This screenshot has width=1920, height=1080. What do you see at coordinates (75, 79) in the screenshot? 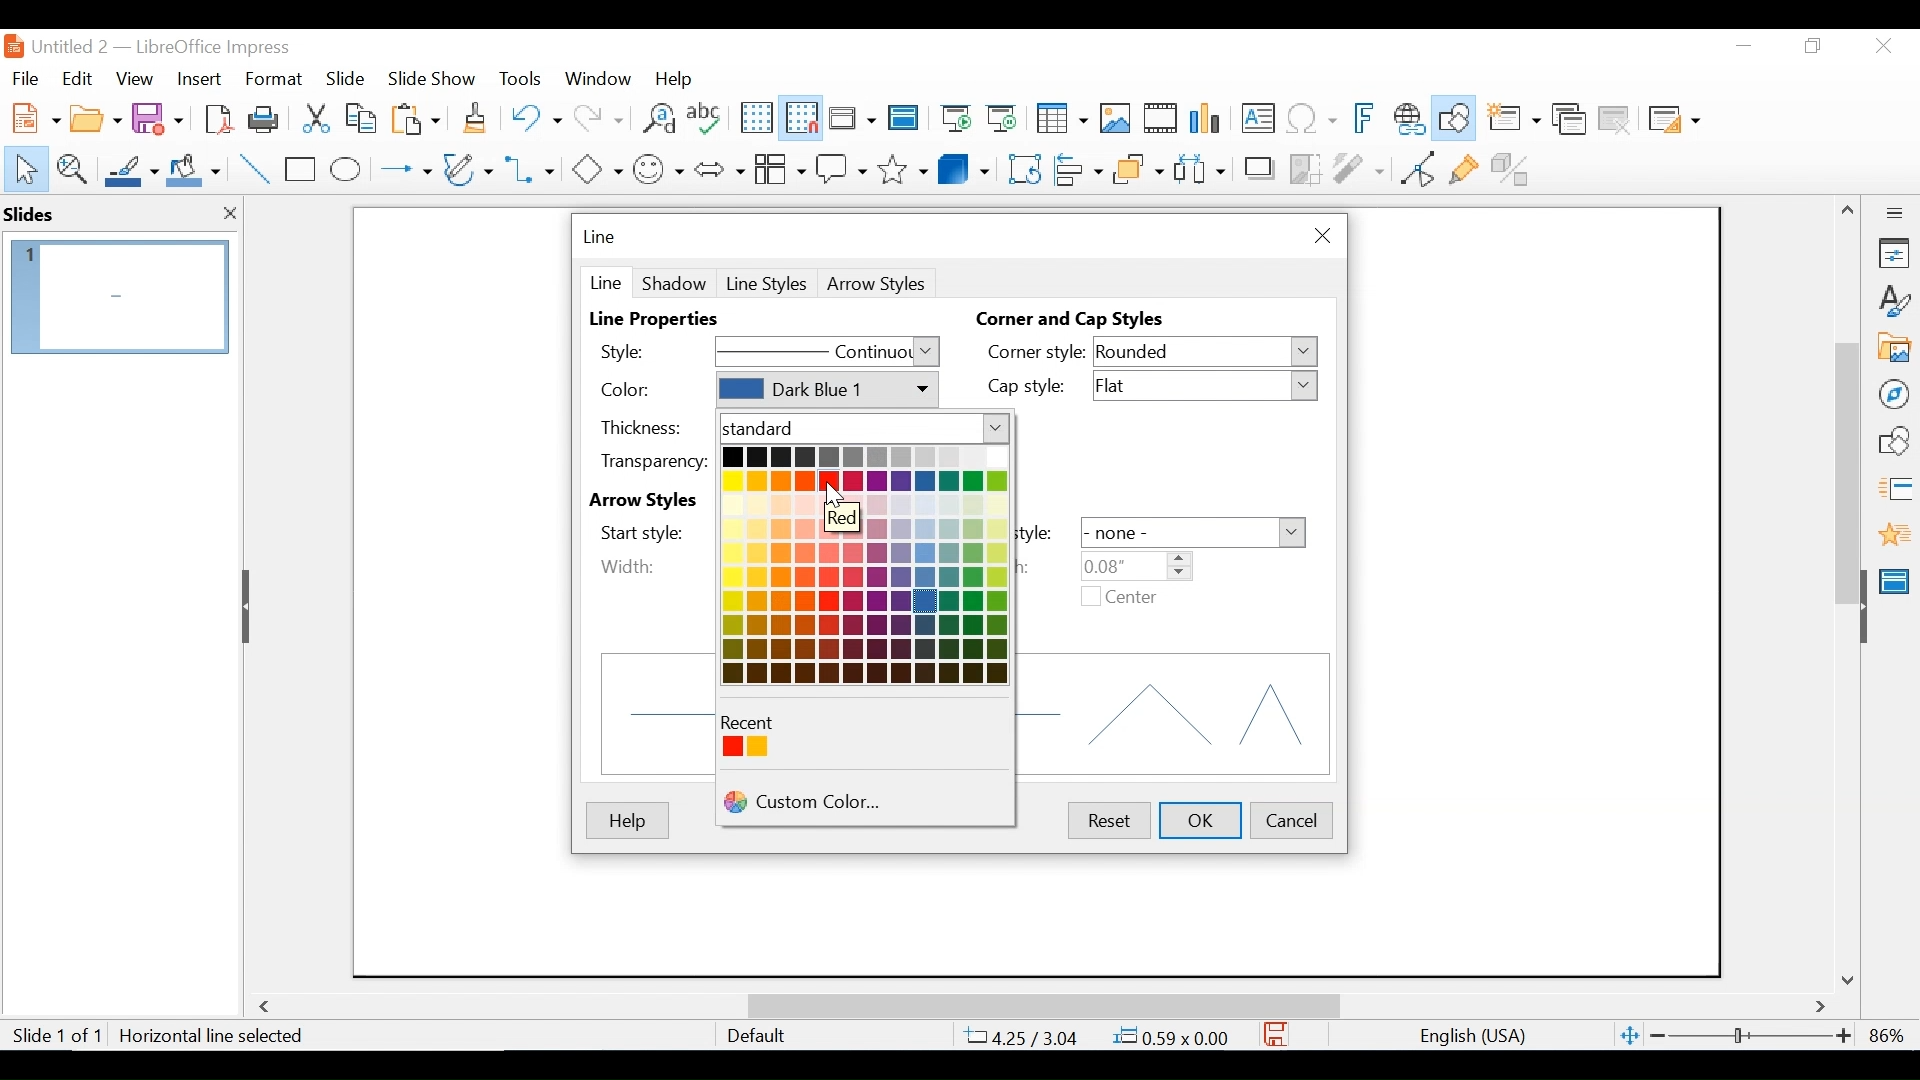
I see `Edit` at bounding box center [75, 79].